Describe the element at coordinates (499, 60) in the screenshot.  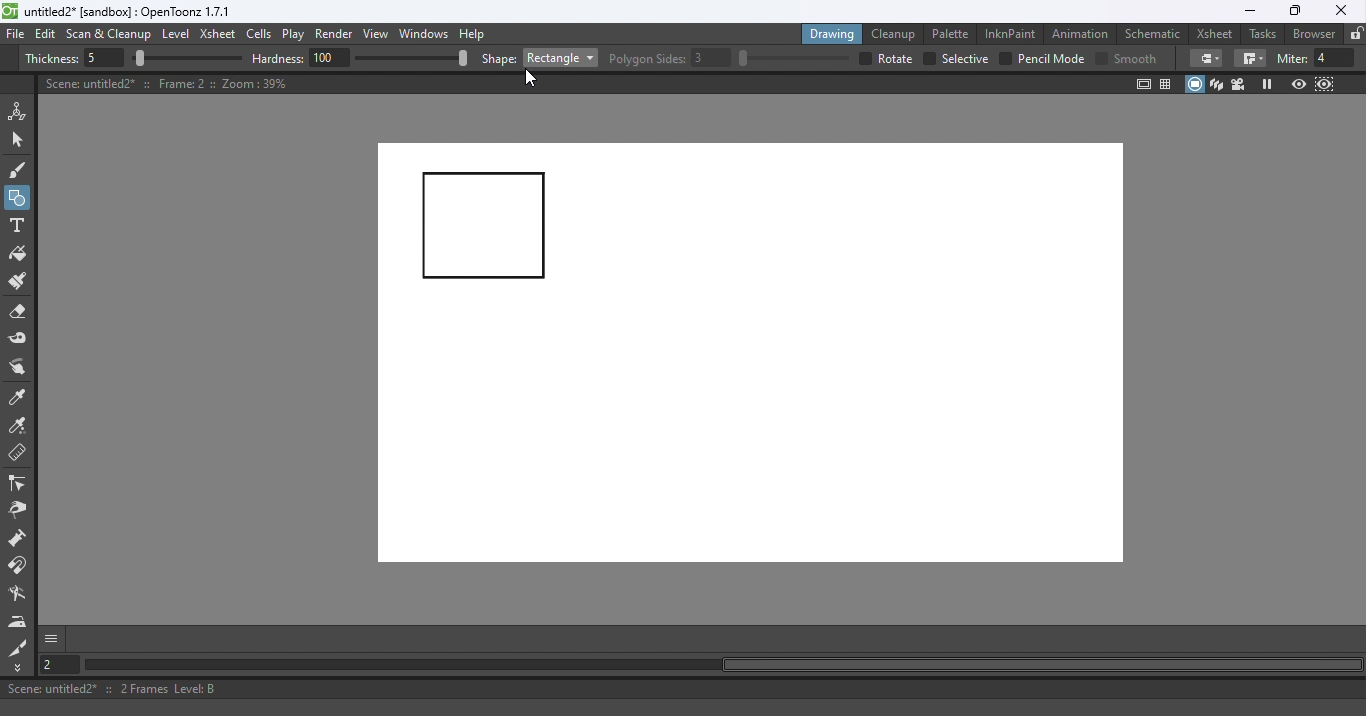
I see `shape` at that location.